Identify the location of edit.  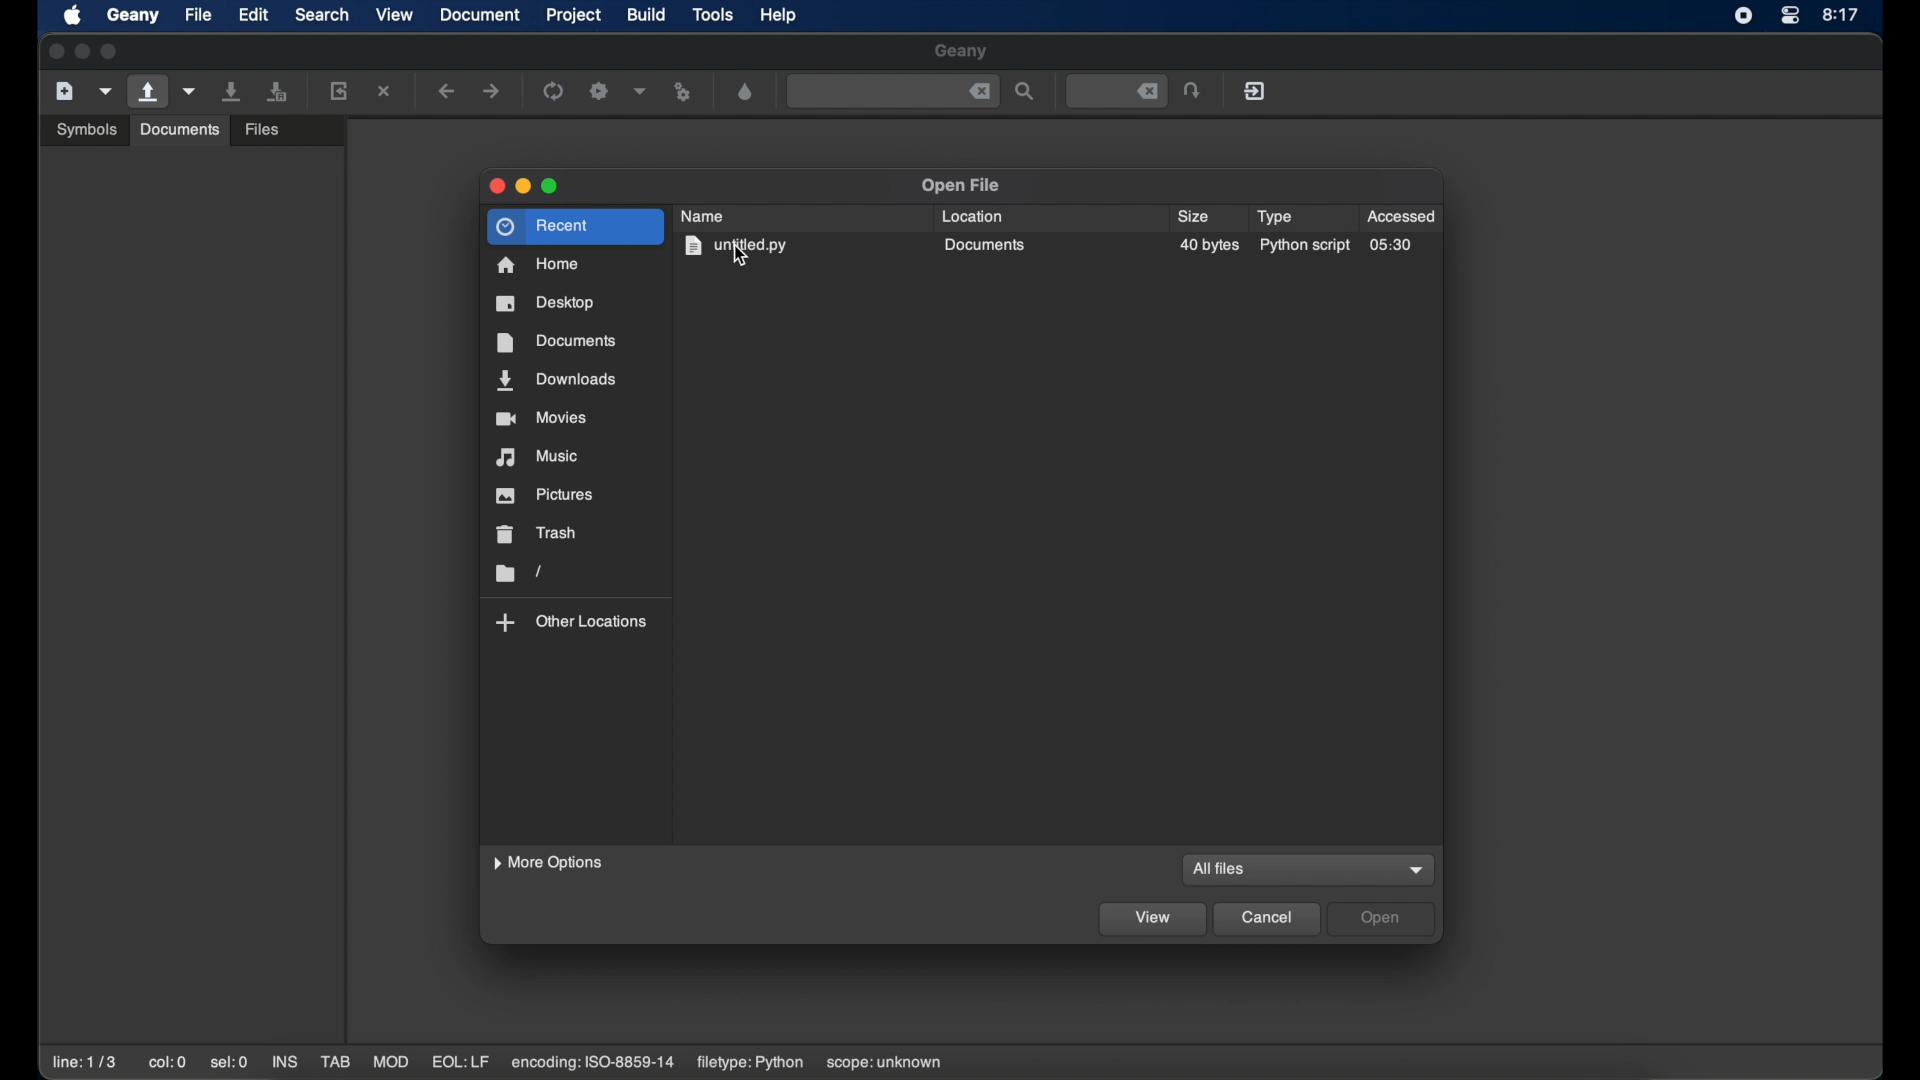
(252, 14).